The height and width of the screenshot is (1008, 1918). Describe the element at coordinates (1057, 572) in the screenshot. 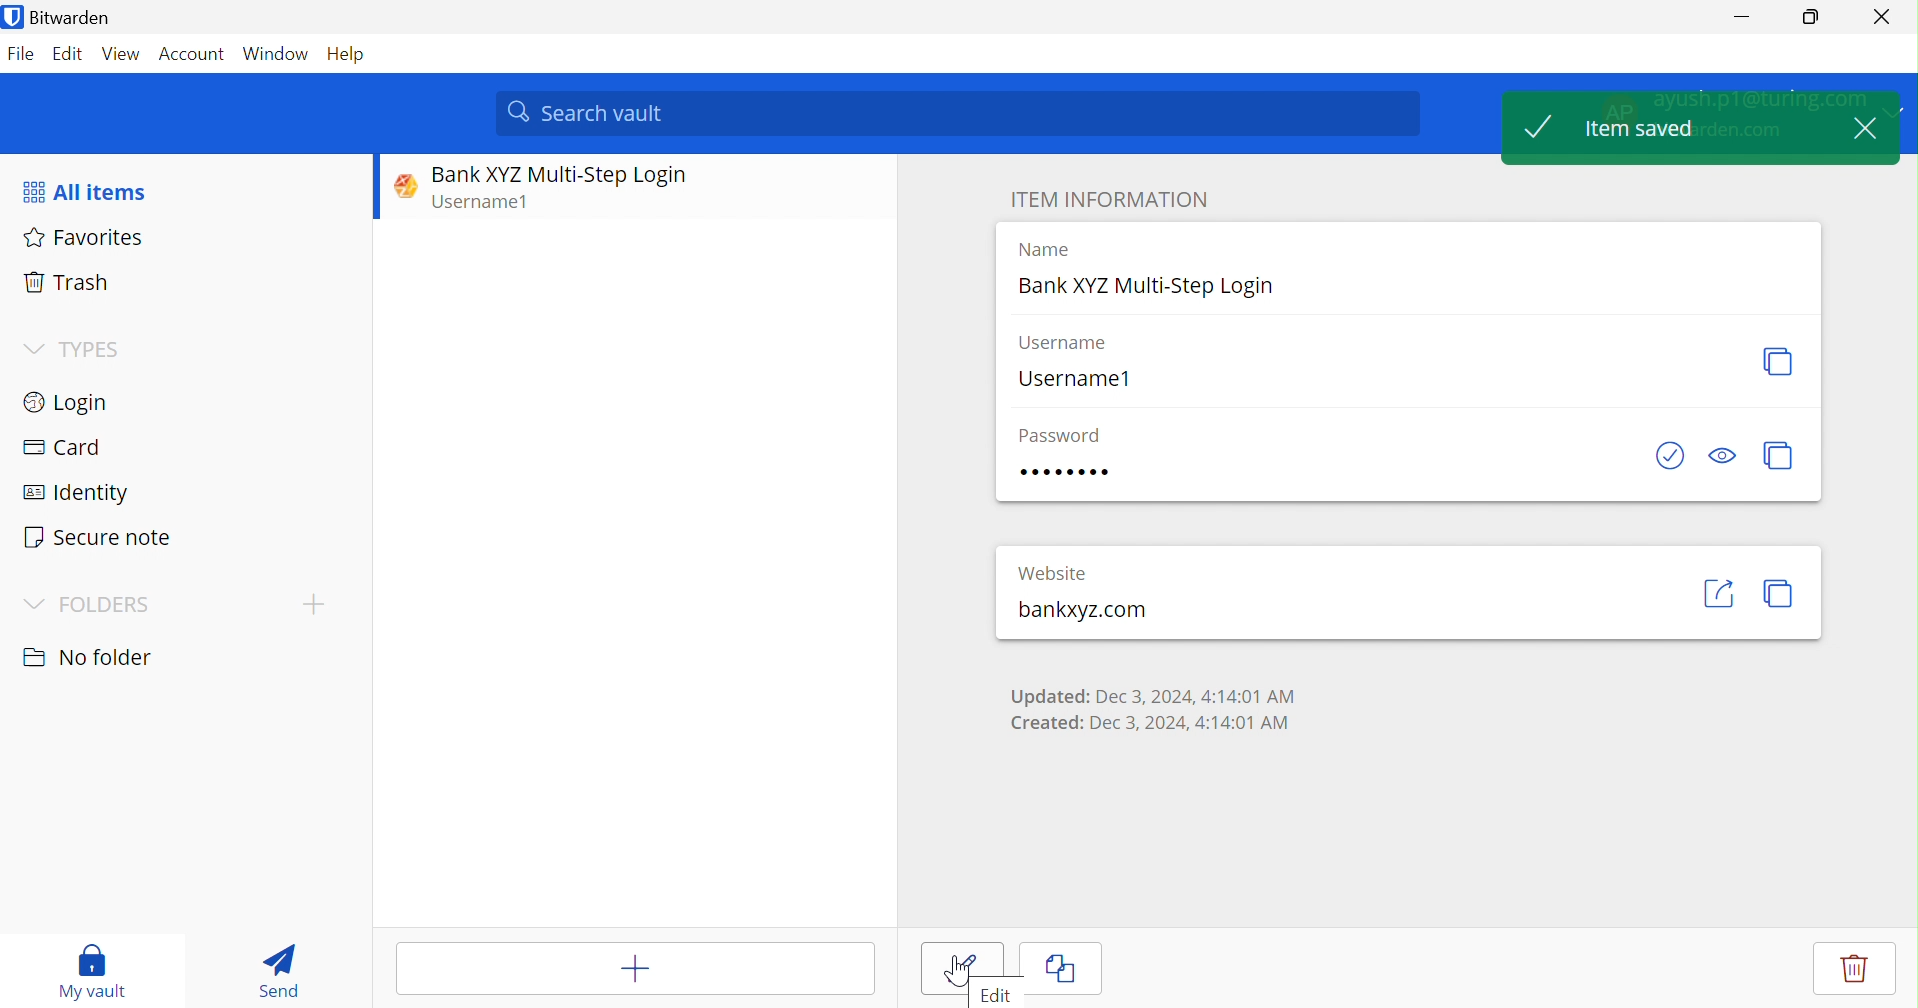

I see `Website` at that location.